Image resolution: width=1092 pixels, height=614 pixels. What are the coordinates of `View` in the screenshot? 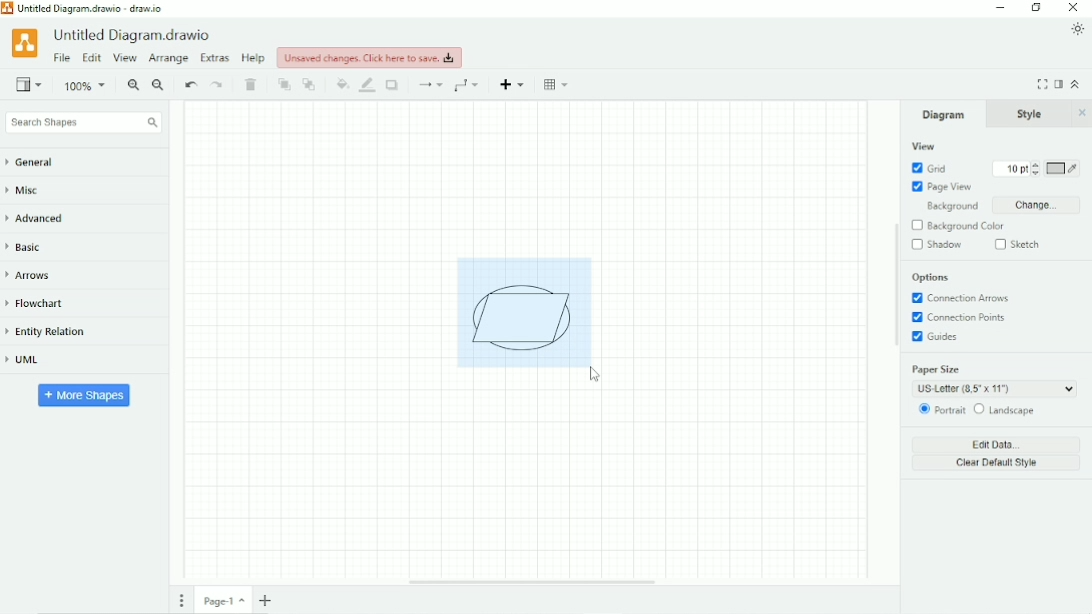 It's located at (125, 59).